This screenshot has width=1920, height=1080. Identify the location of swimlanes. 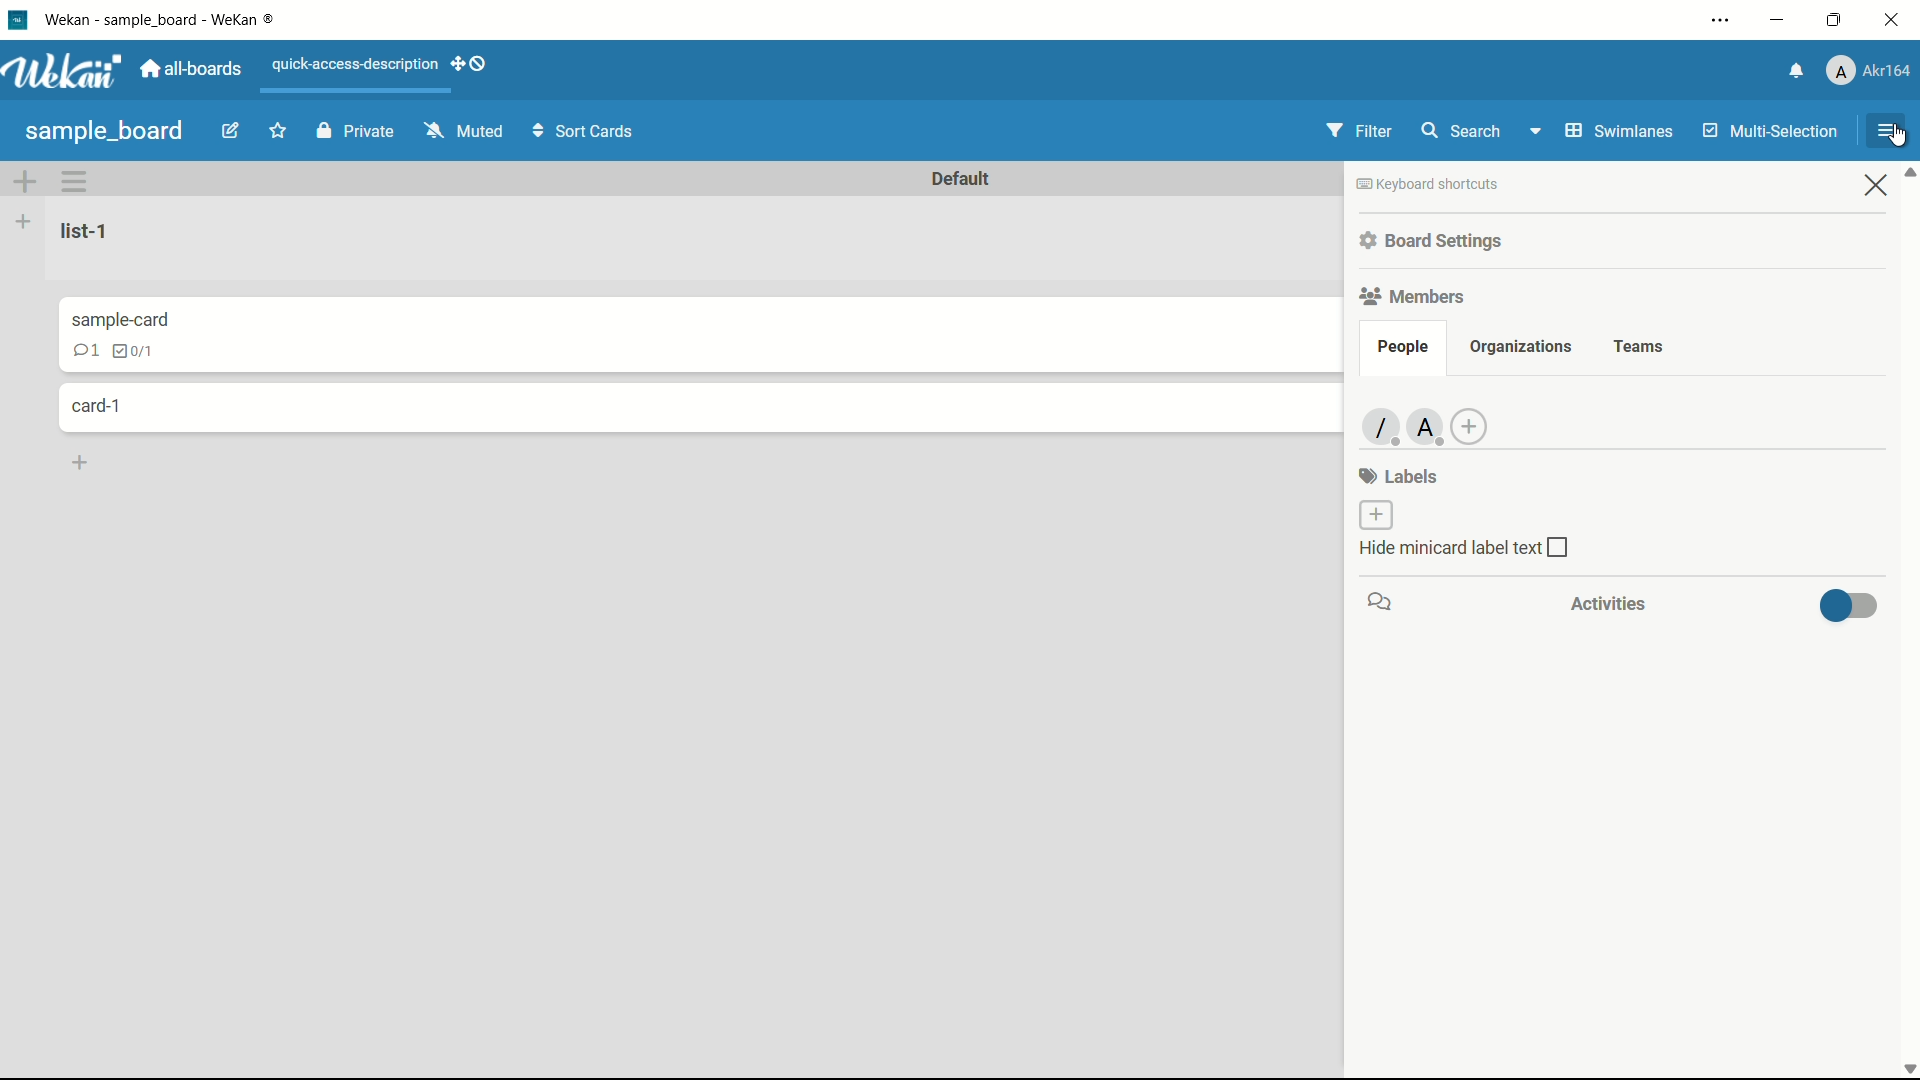
(1603, 130).